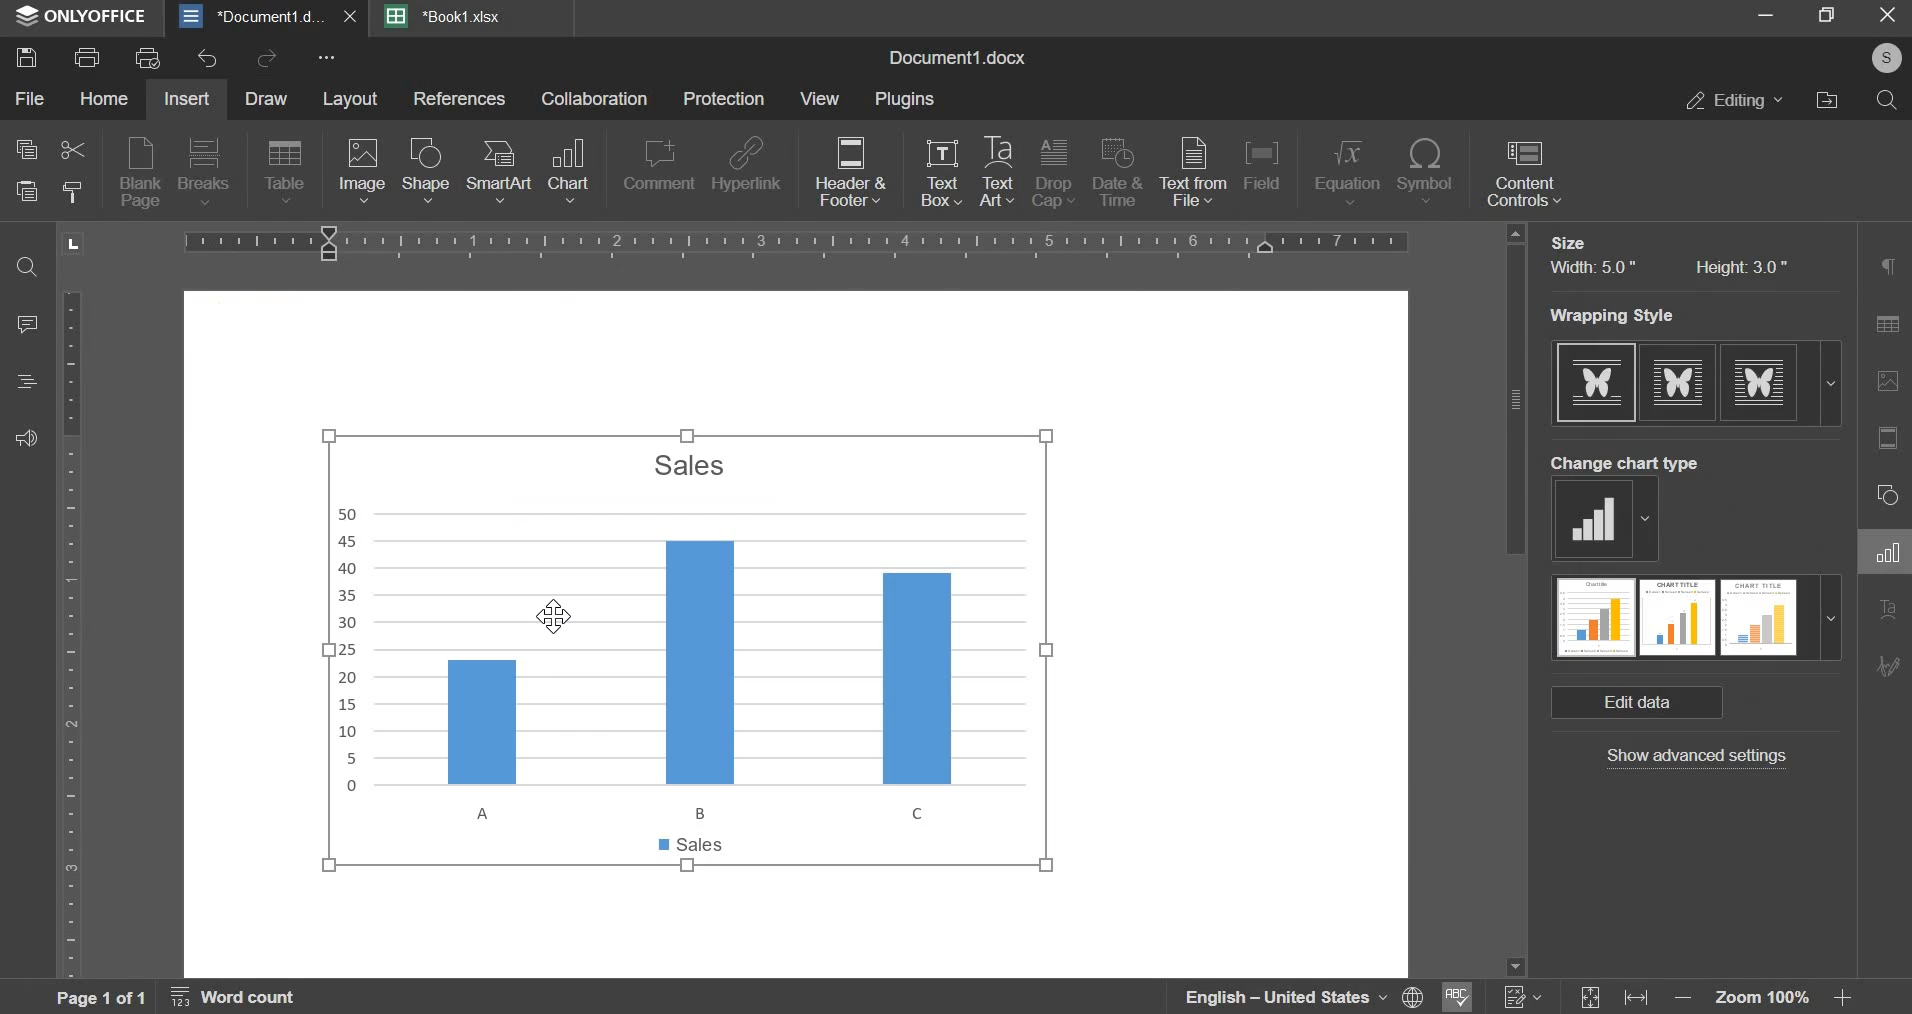  I want to click on chart, so click(568, 169).